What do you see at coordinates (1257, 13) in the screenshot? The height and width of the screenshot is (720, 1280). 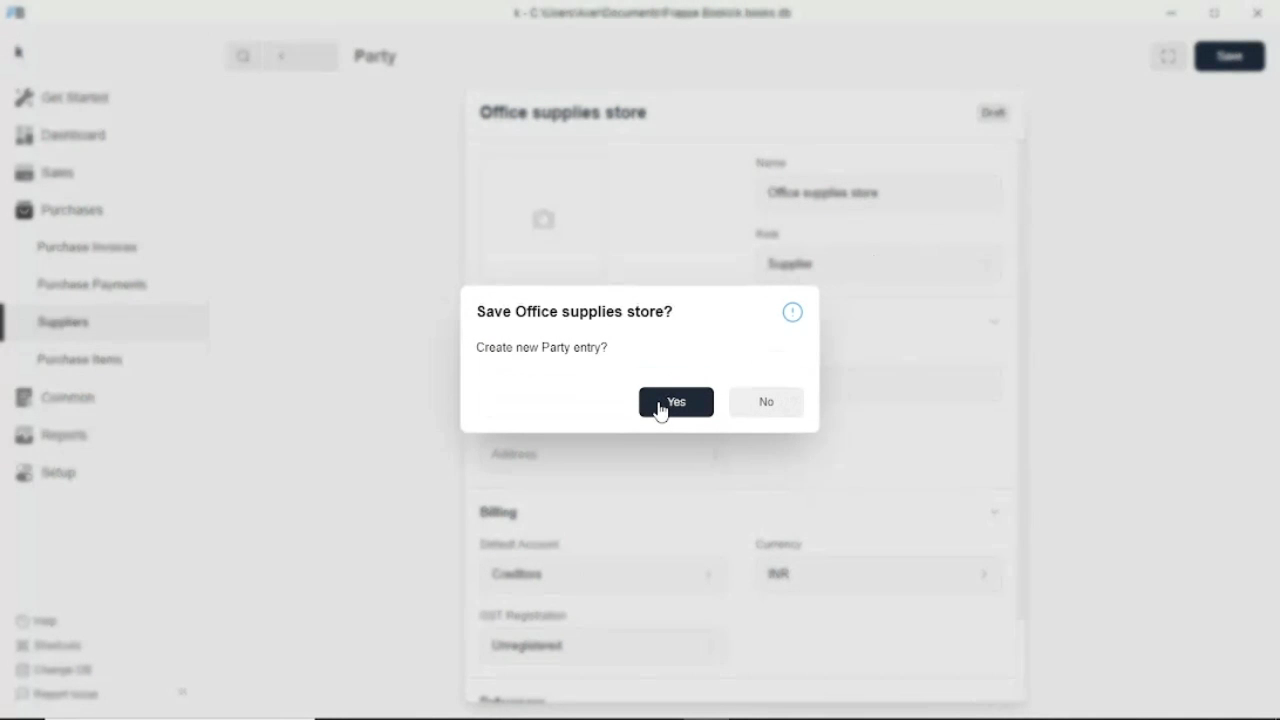 I see `Close` at bounding box center [1257, 13].